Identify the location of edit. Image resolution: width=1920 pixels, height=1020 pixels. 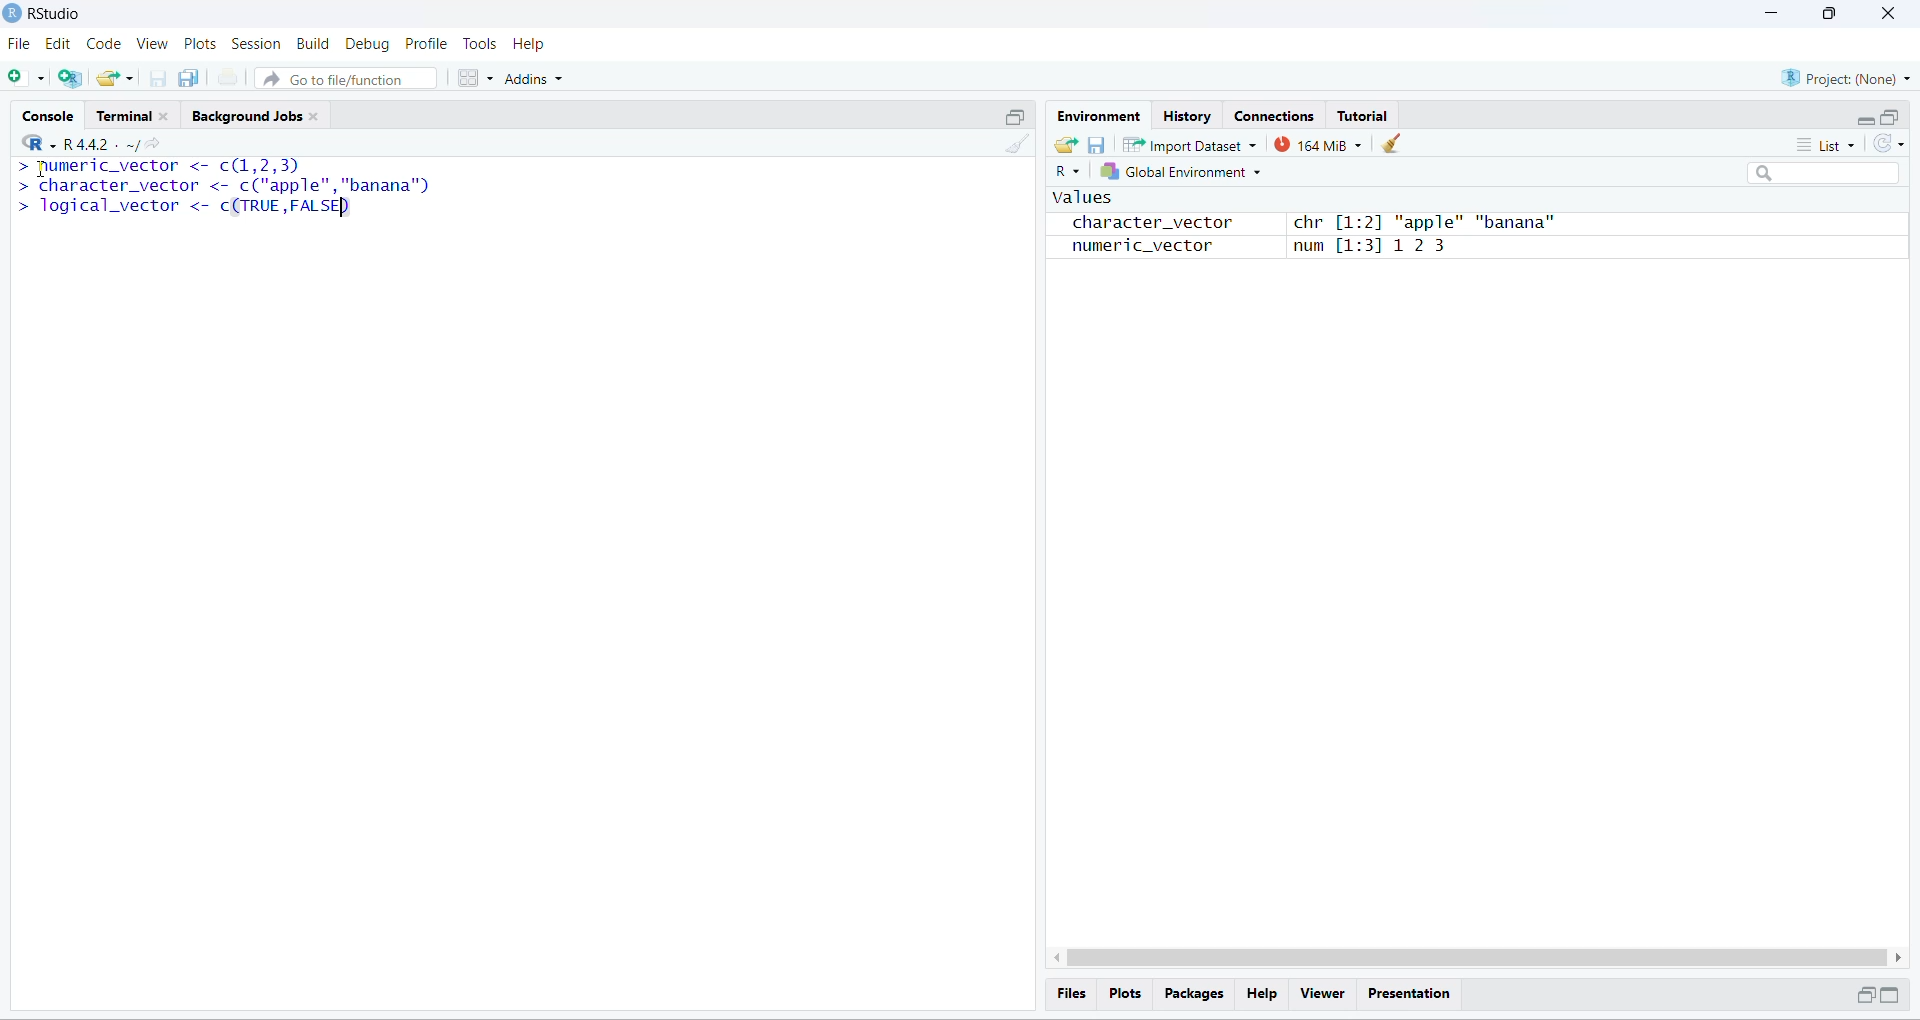
(57, 45).